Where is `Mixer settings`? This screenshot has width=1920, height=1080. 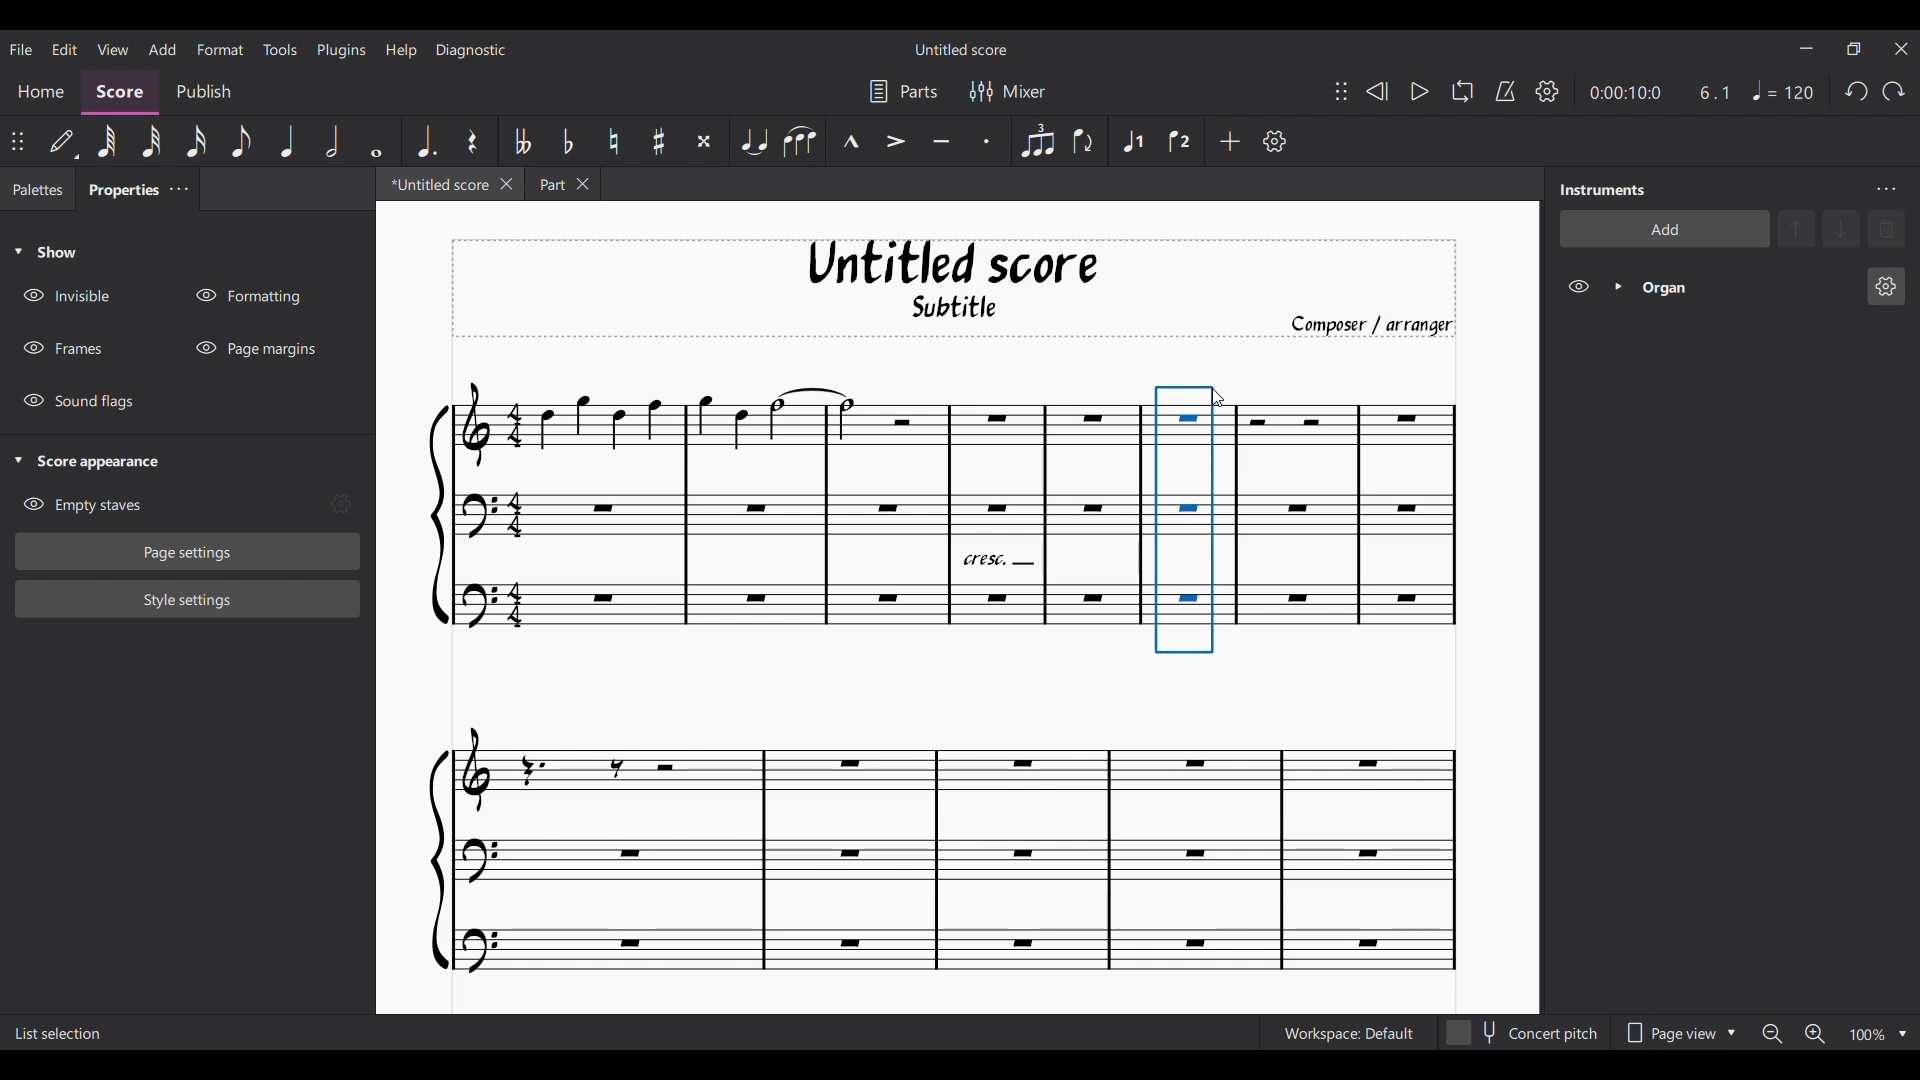 Mixer settings is located at coordinates (1006, 91).